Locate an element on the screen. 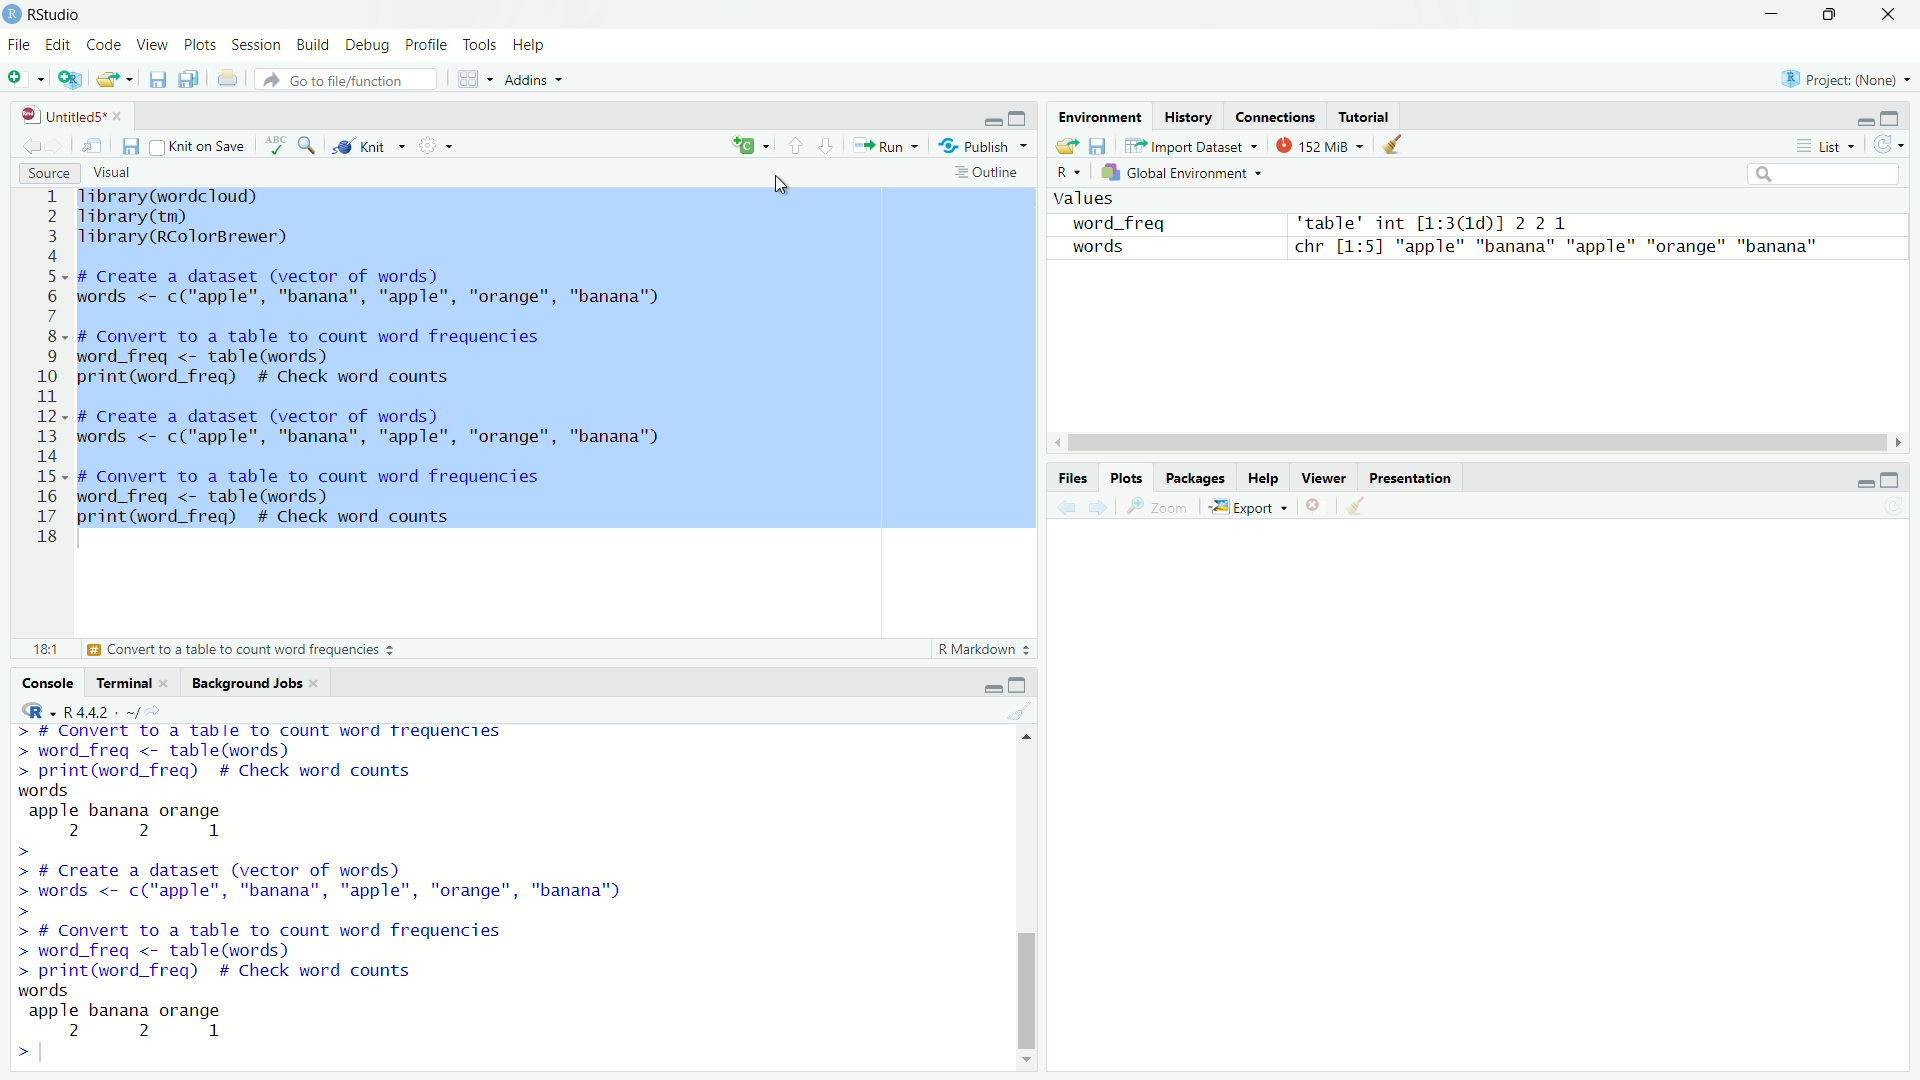 The height and width of the screenshot is (1080, 1920). Clear console is located at coordinates (1025, 713).